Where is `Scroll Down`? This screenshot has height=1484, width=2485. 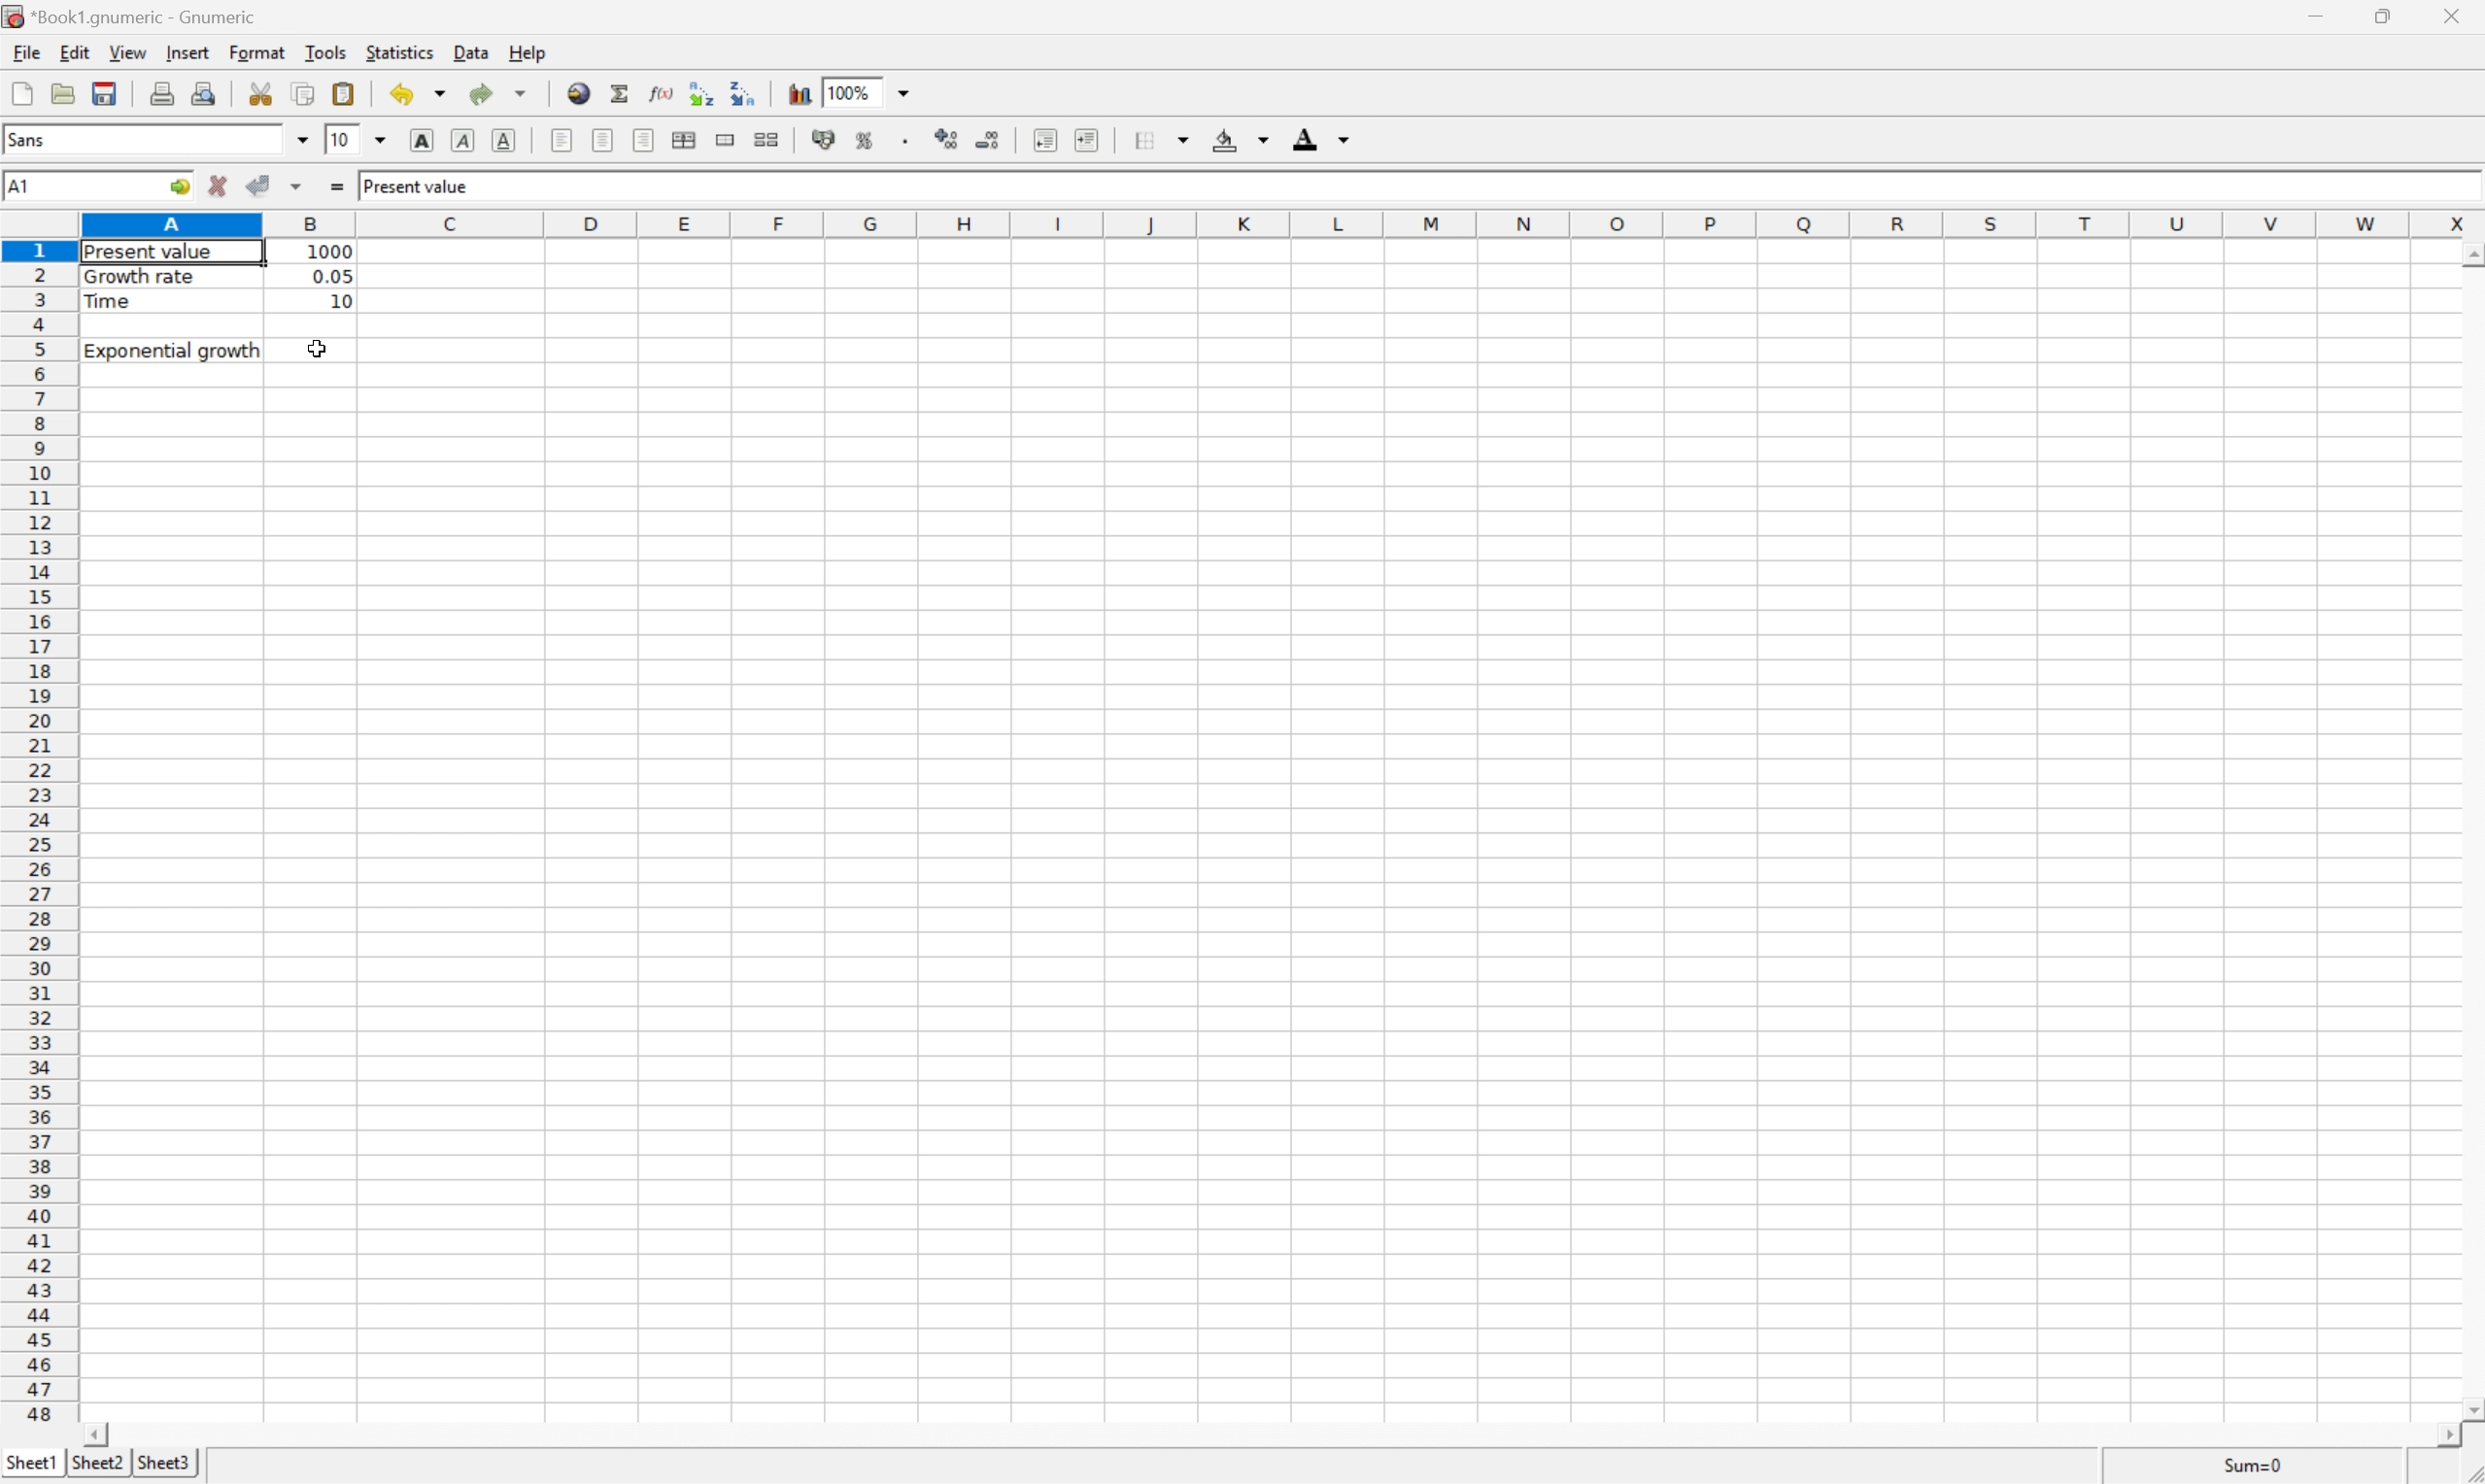 Scroll Down is located at coordinates (2469, 1406).